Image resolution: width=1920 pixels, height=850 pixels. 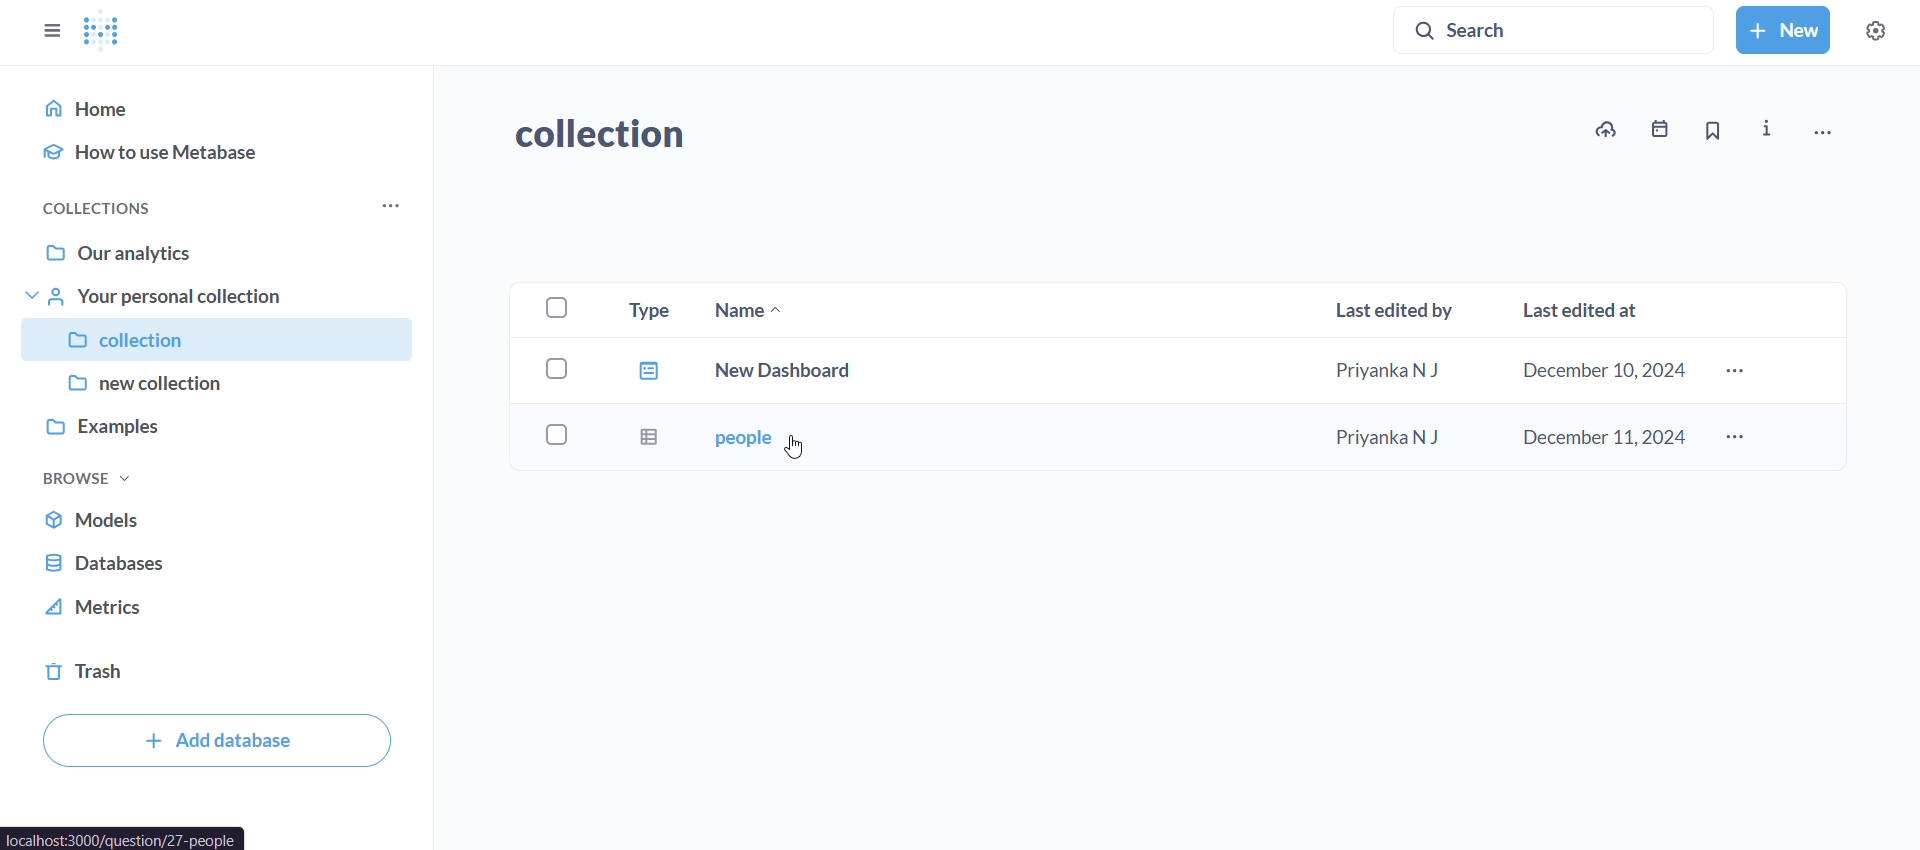 What do you see at coordinates (112, 32) in the screenshot?
I see `logo` at bounding box center [112, 32].